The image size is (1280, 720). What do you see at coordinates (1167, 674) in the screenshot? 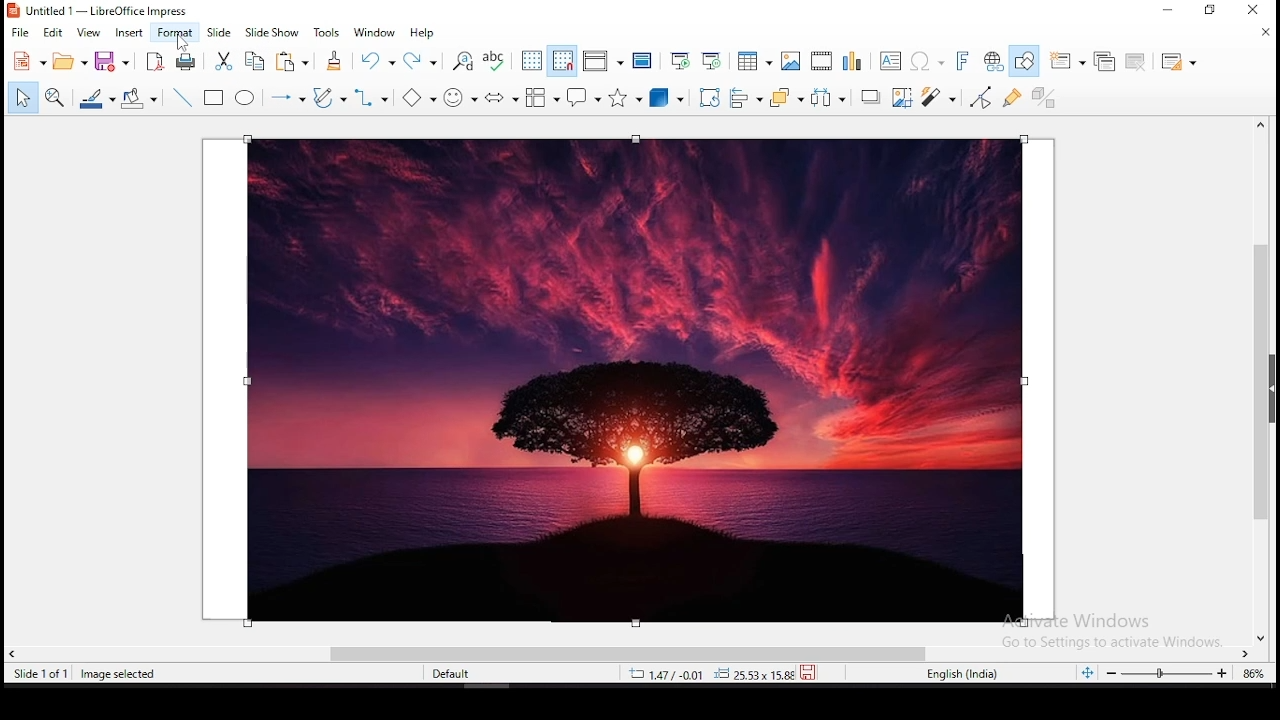
I see `zoom slider` at bounding box center [1167, 674].